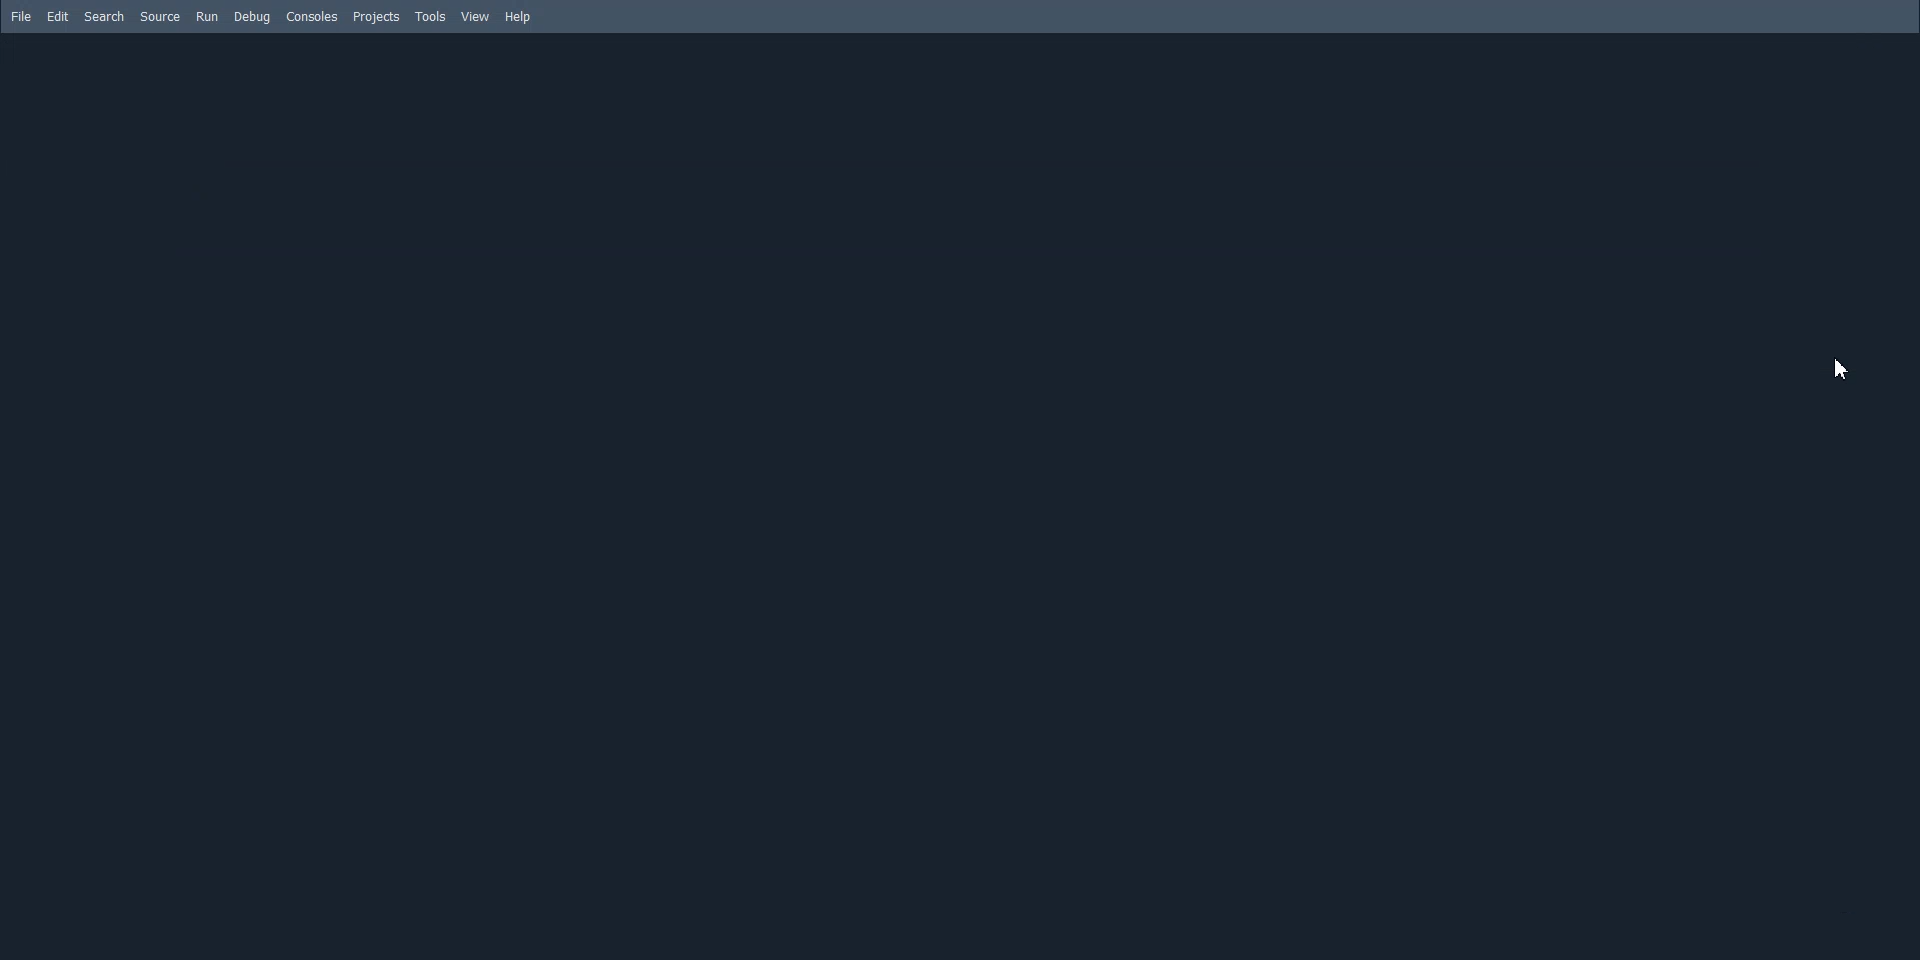 The height and width of the screenshot is (960, 1920). What do you see at coordinates (105, 16) in the screenshot?
I see `Search` at bounding box center [105, 16].